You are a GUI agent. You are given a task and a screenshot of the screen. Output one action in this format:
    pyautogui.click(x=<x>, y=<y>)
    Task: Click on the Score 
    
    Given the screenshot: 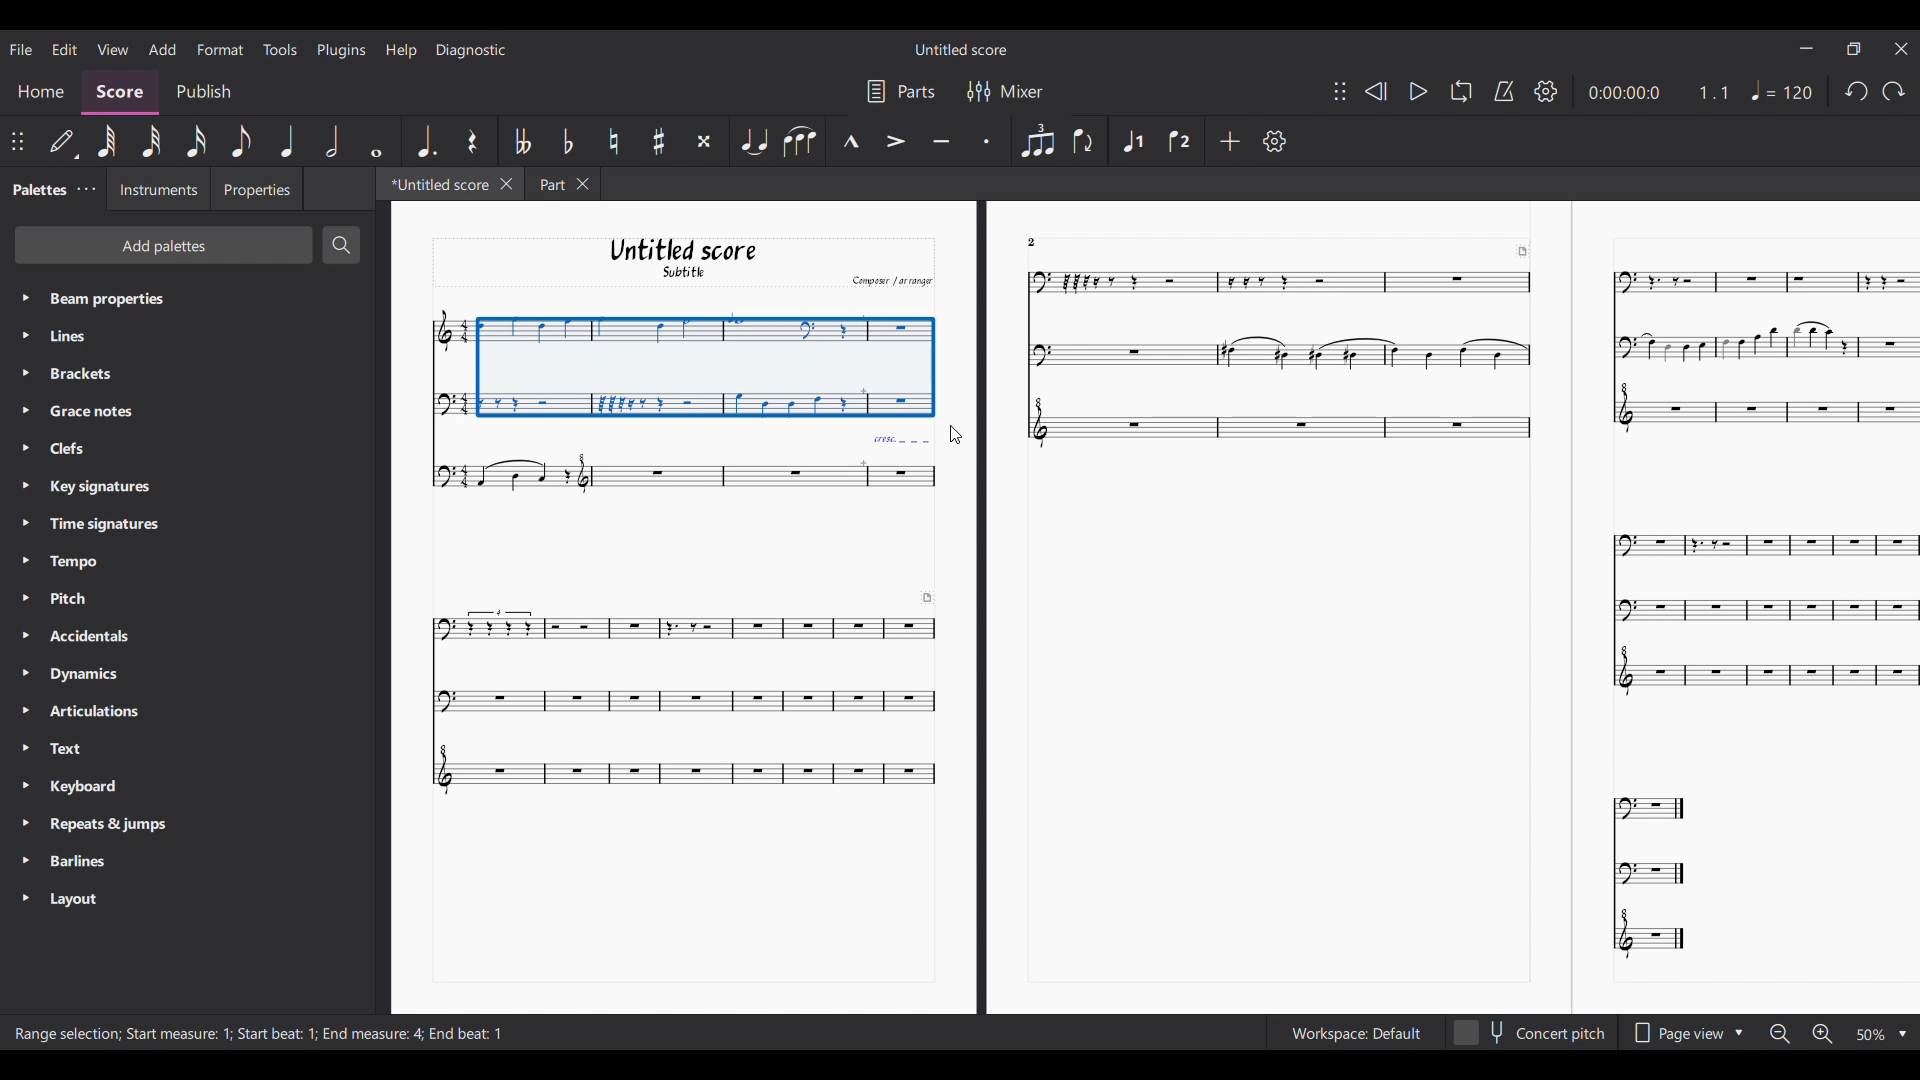 What is the action you would take?
    pyautogui.click(x=121, y=94)
    